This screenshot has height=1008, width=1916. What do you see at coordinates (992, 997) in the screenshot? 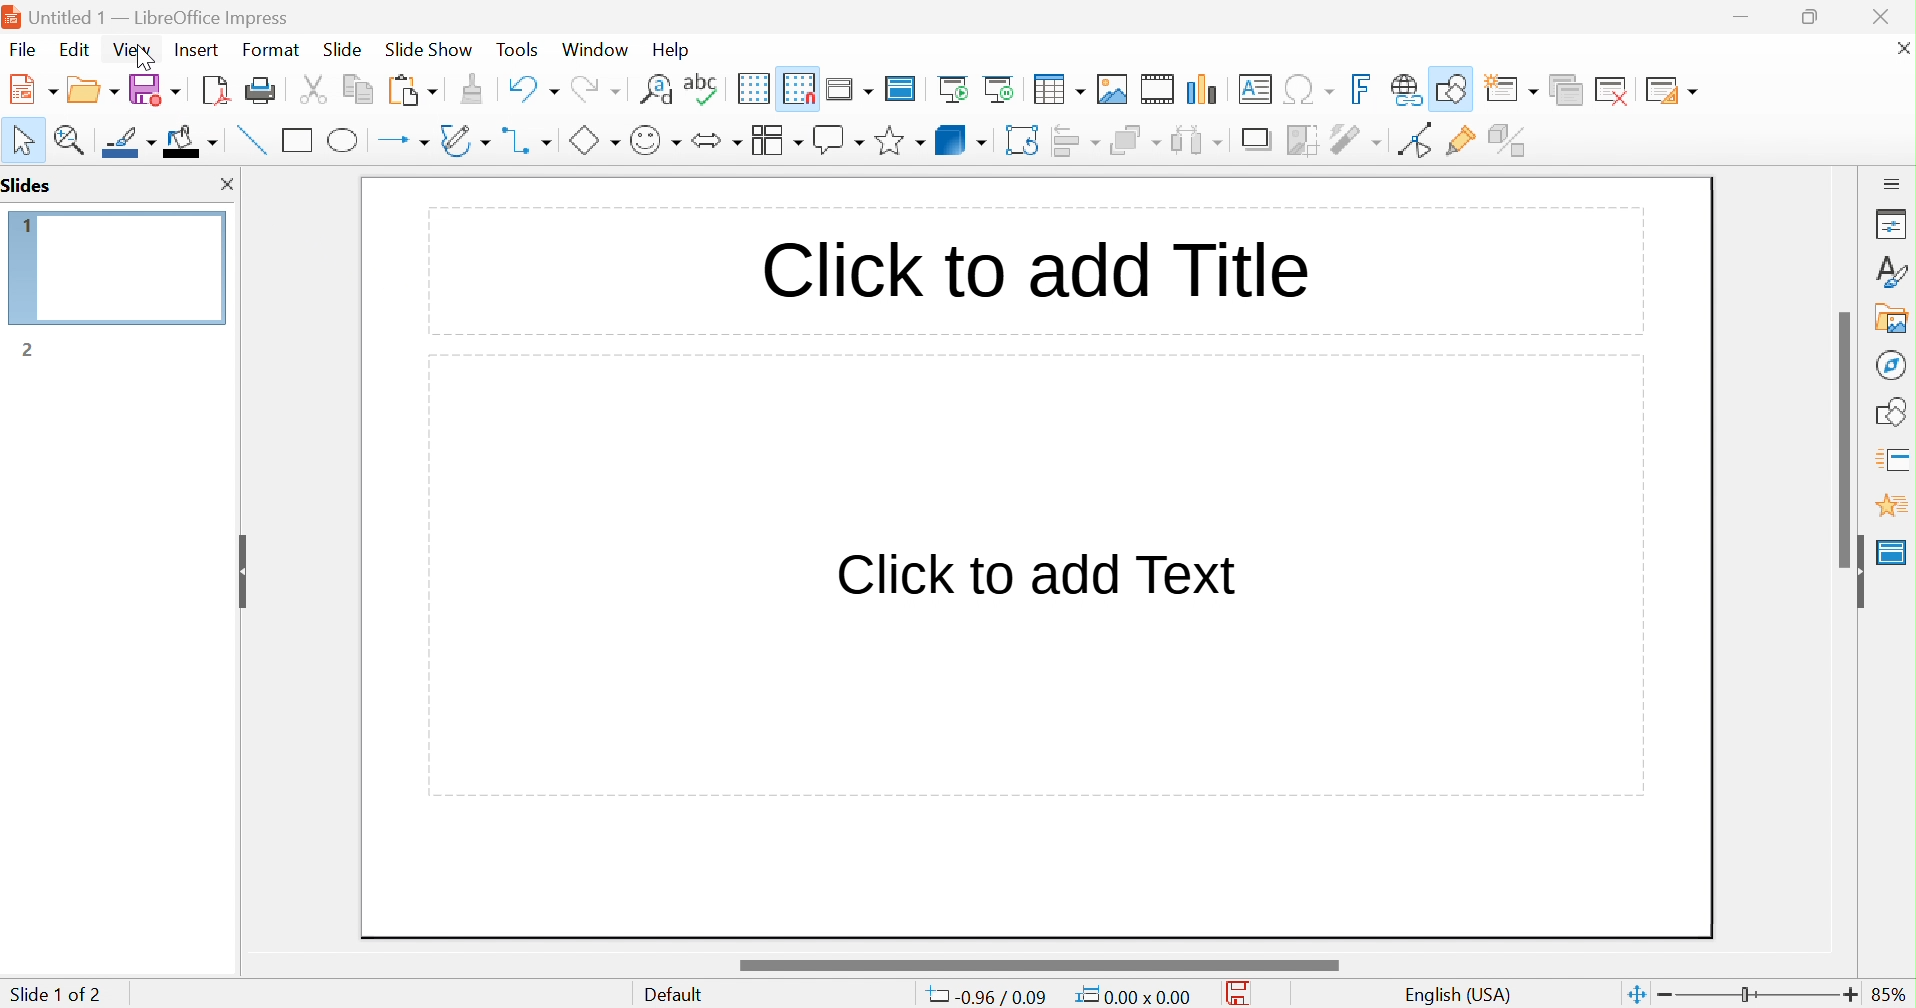
I see `-0.96/0.09` at bounding box center [992, 997].